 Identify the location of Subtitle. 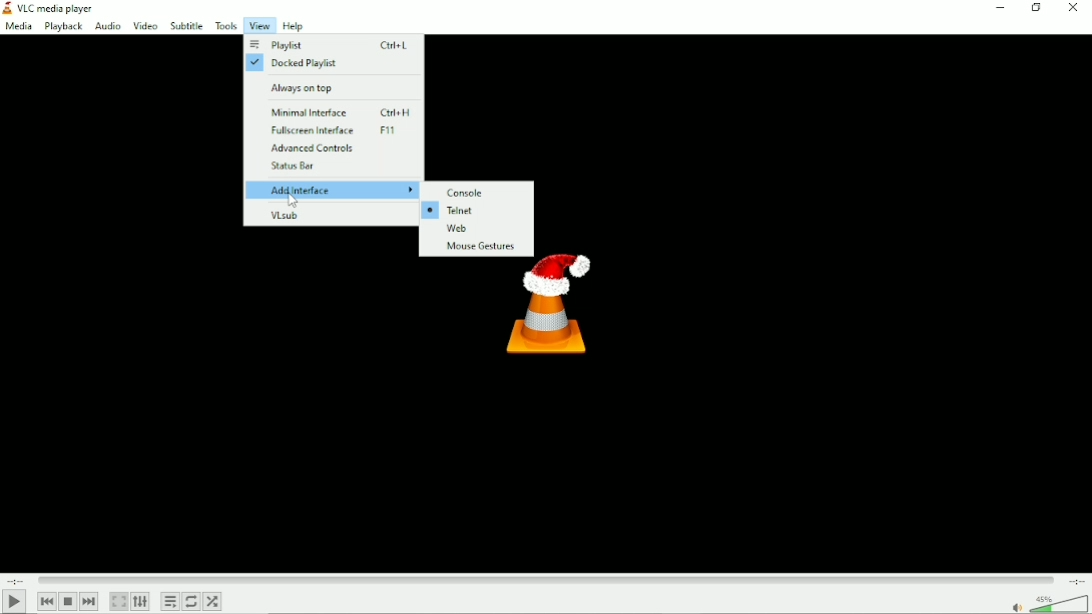
(188, 26).